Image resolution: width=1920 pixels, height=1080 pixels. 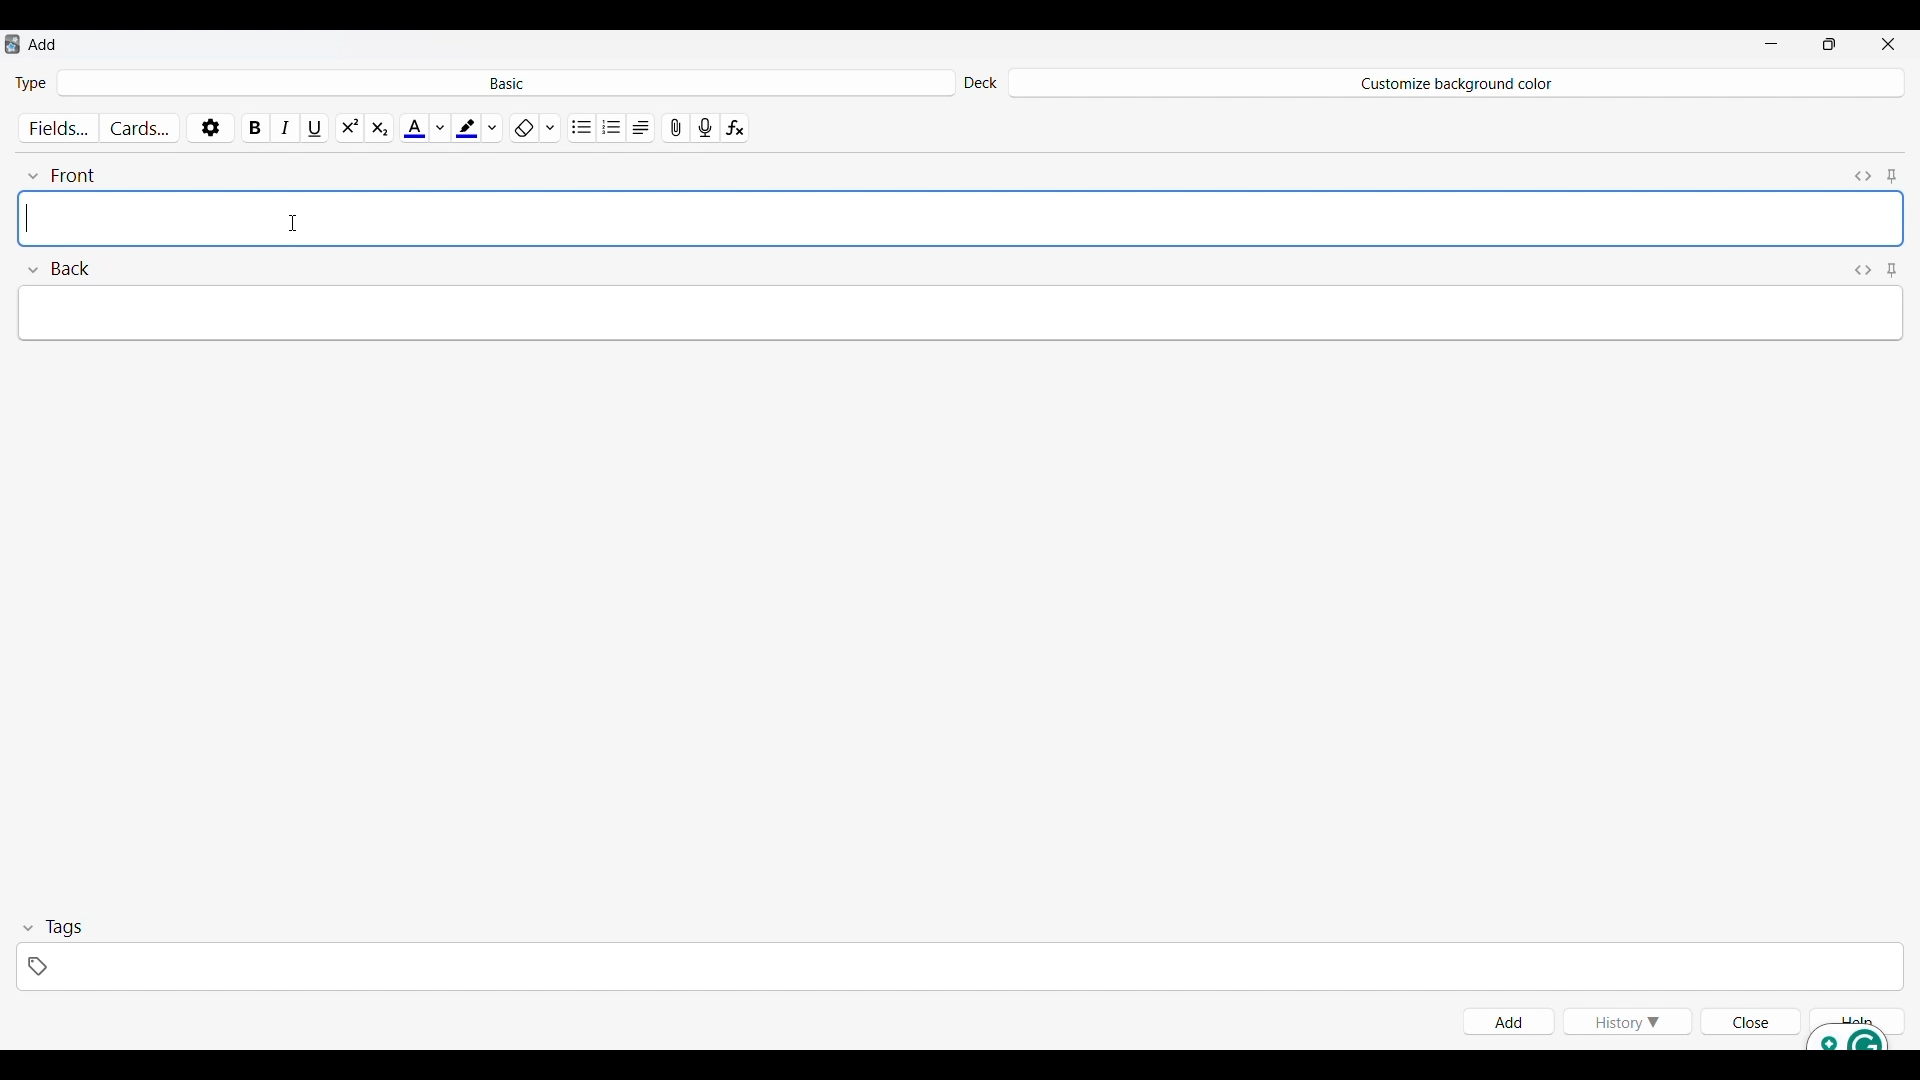 What do you see at coordinates (612, 125) in the screenshot?
I see `Ordered list` at bounding box center [612, 125].